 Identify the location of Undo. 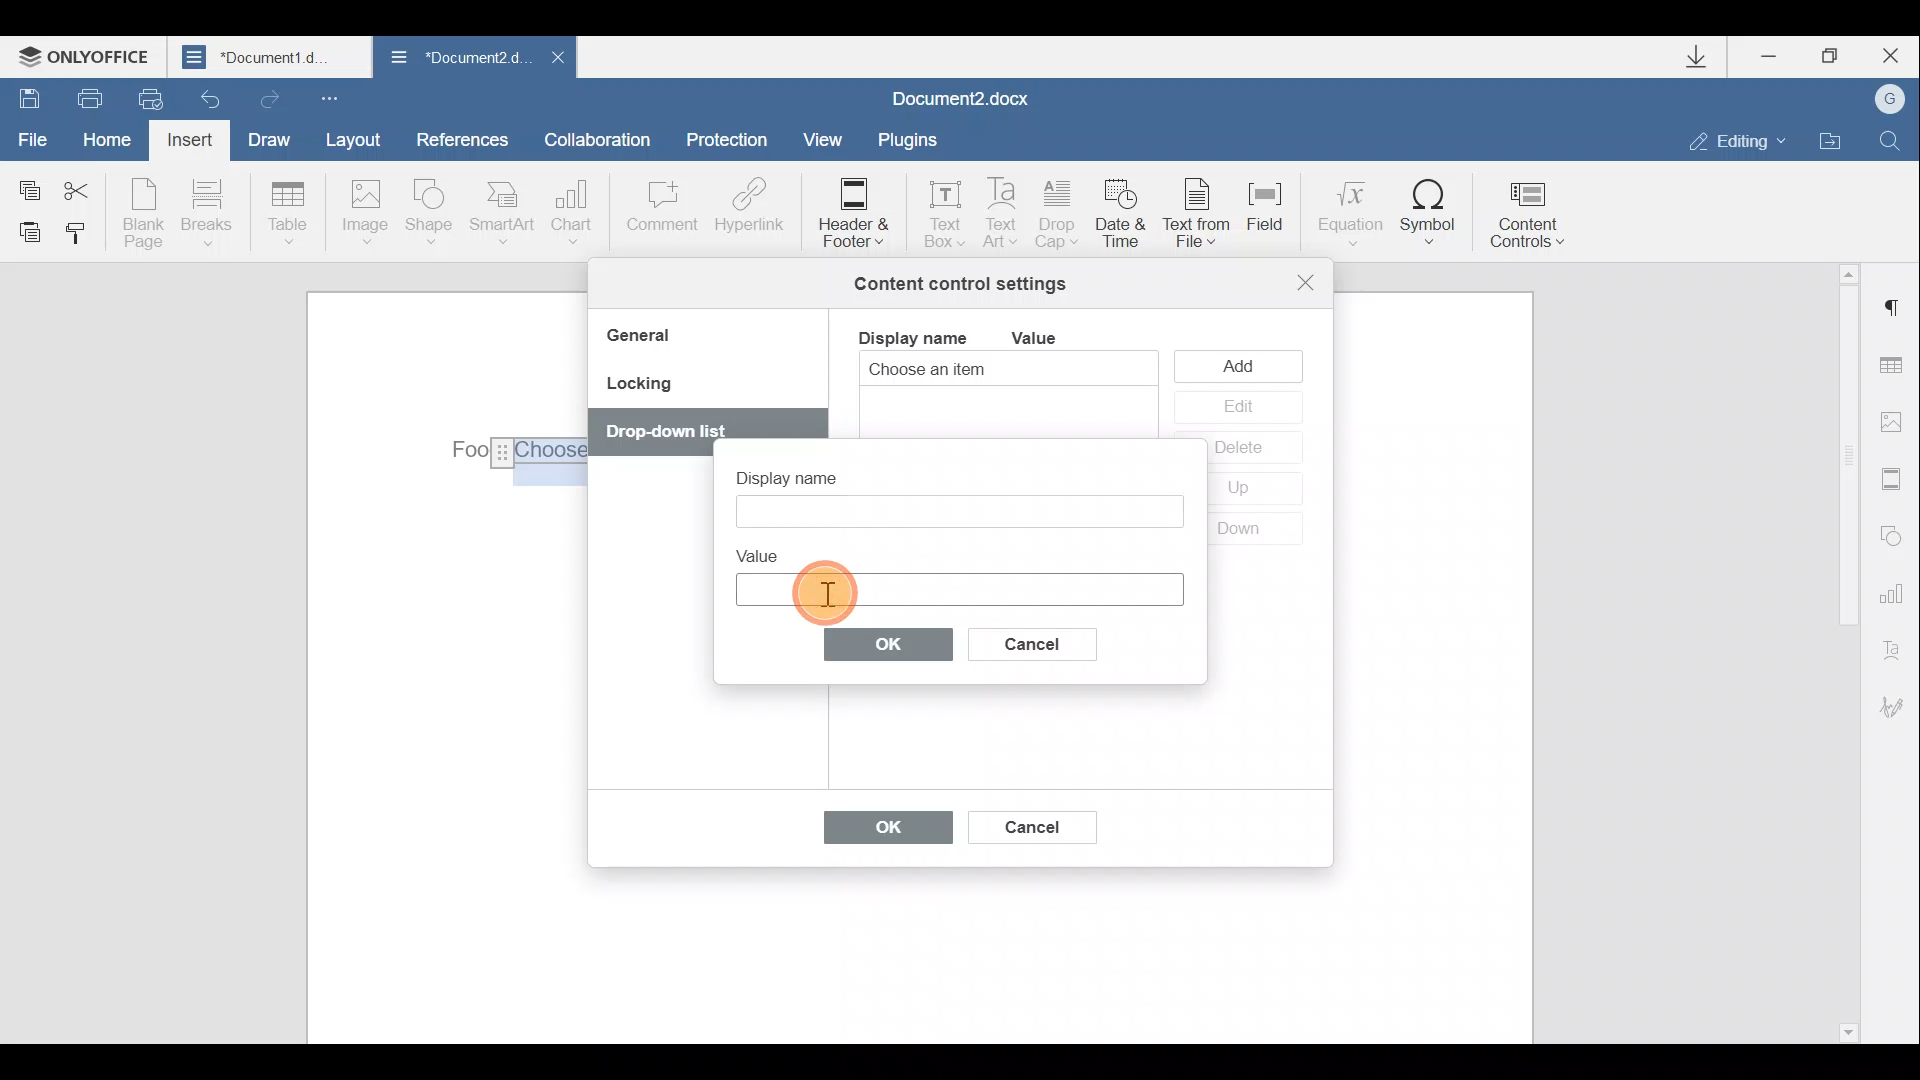
(212, 93).